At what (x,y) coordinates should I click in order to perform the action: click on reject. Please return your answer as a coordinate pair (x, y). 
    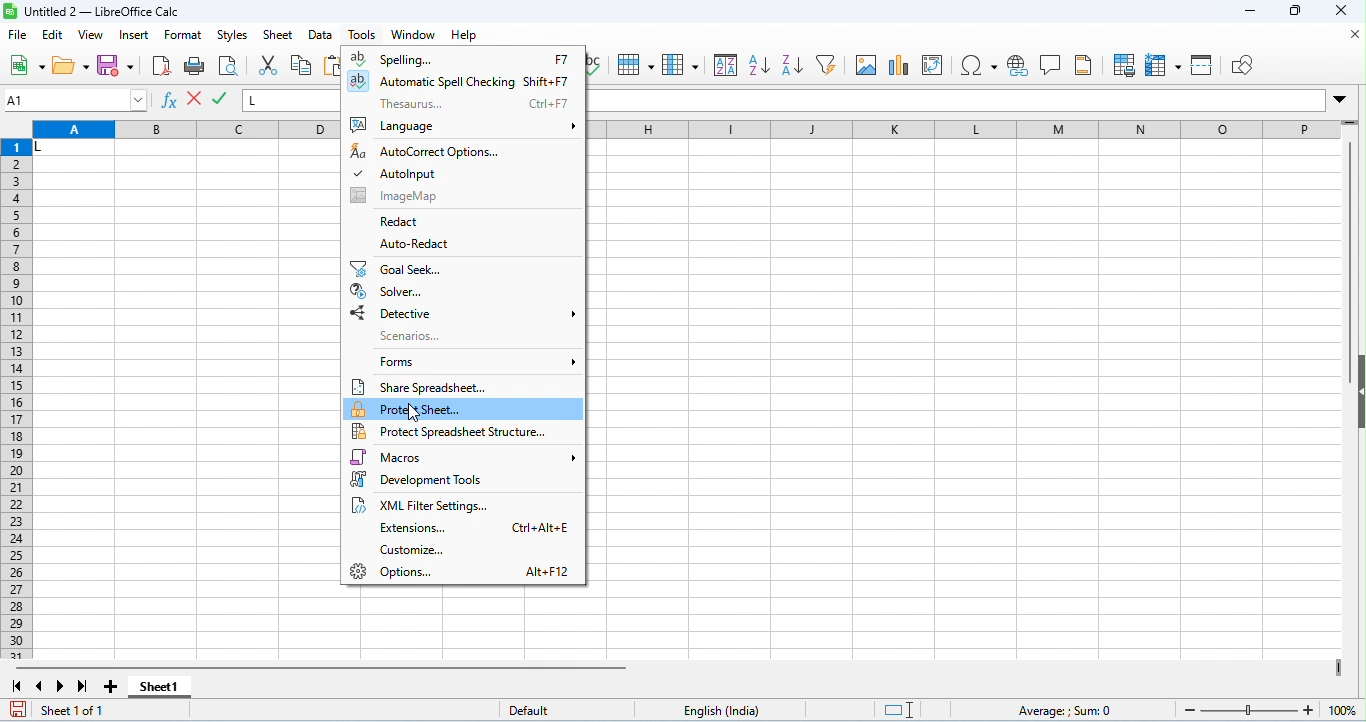
    Looking at the image, I should click on (221, 99).